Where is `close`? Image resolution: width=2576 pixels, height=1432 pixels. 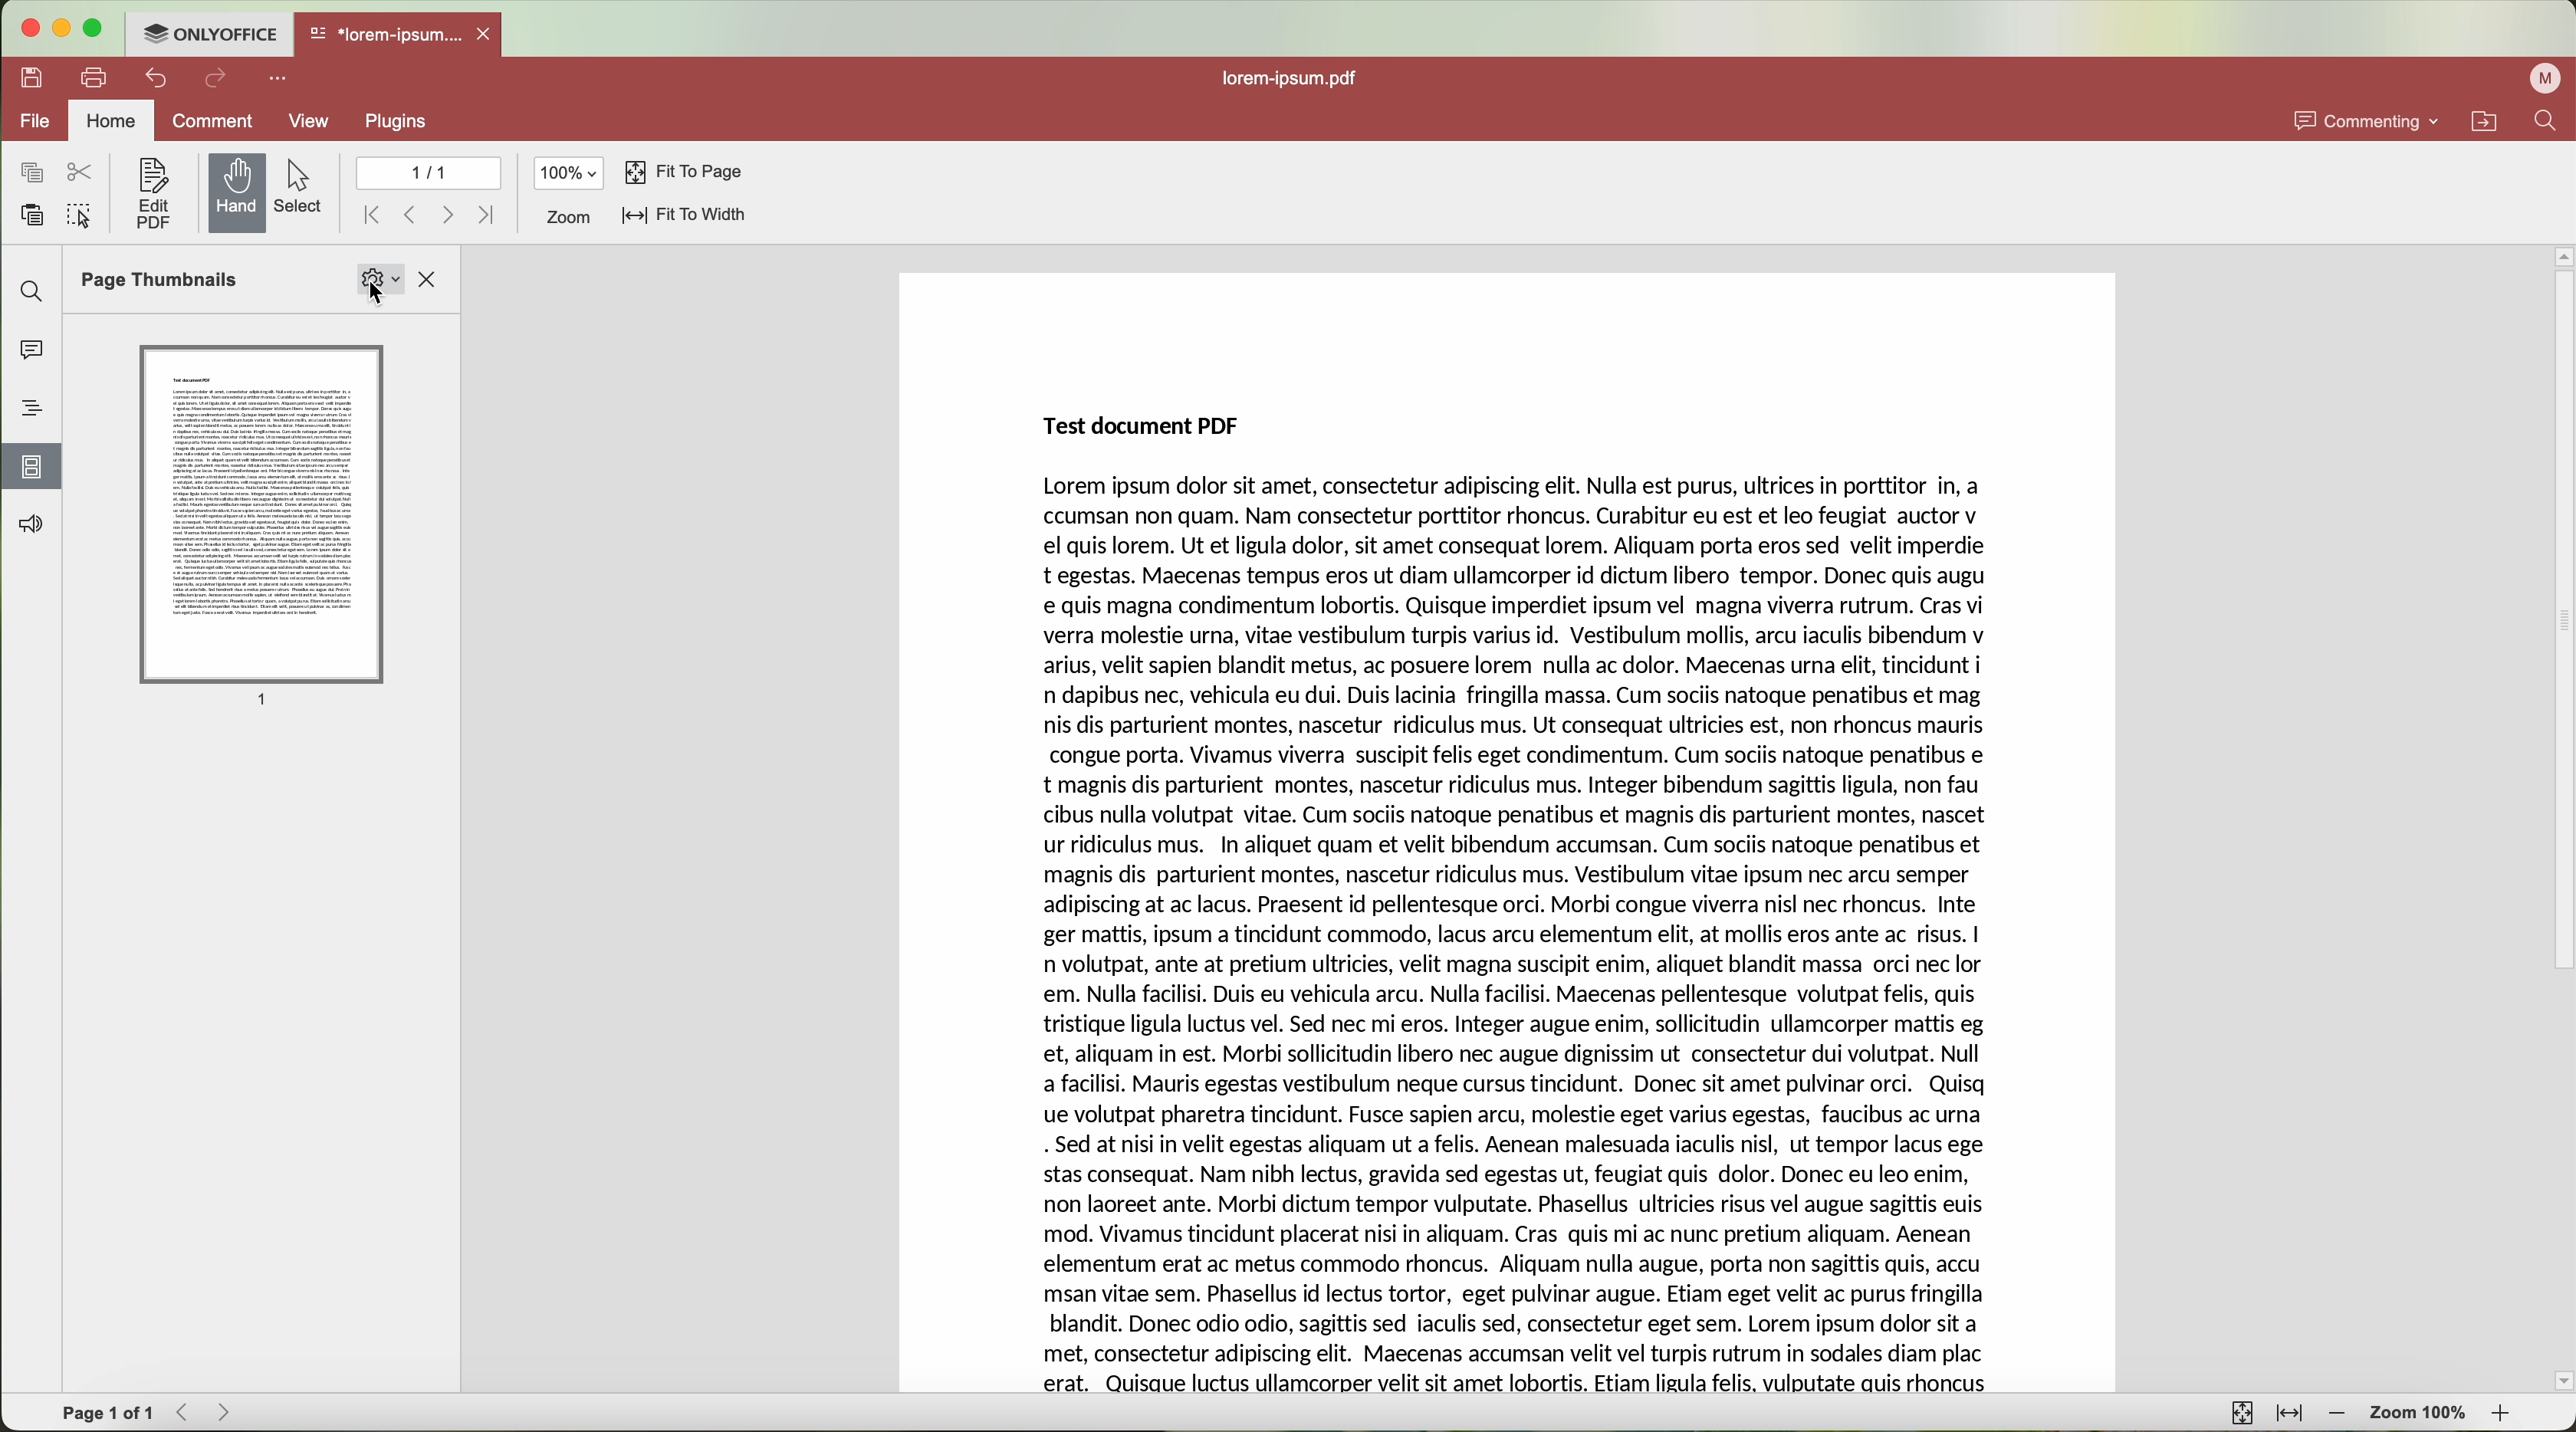 close is located at coordinates (434, 278).